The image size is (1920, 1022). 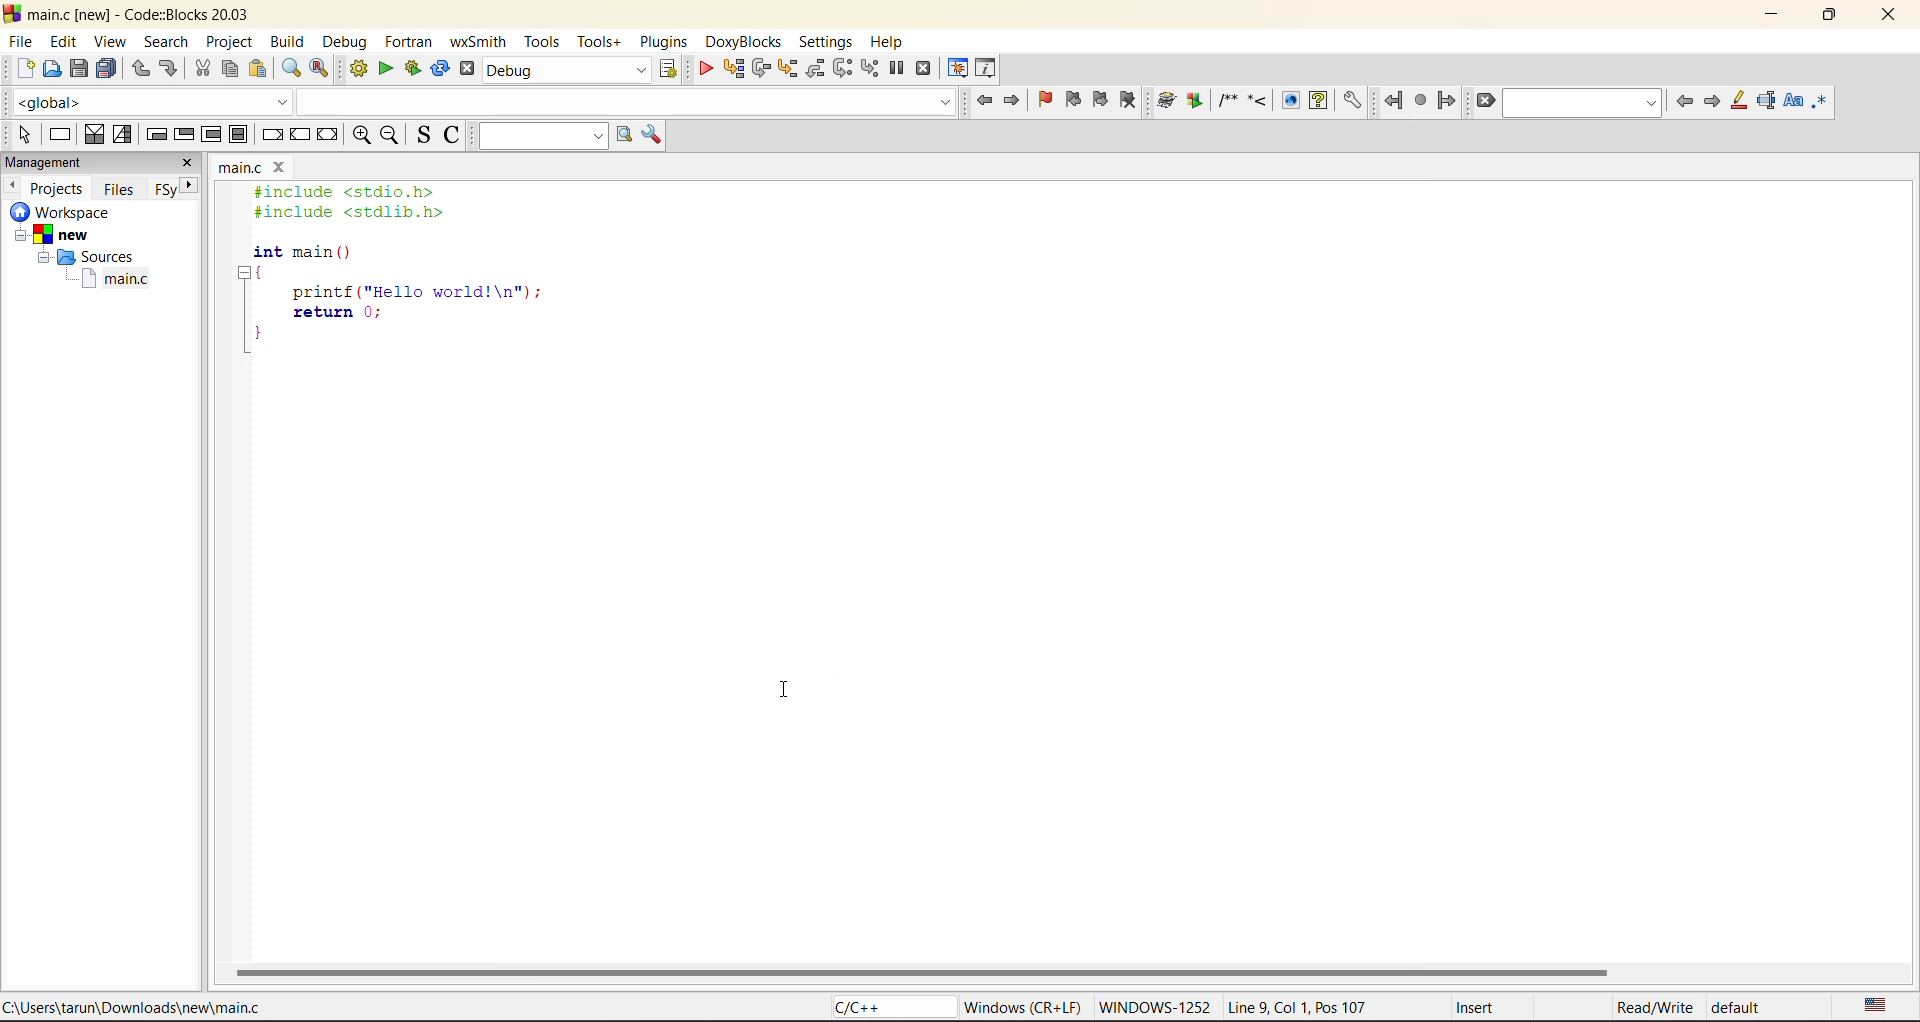 I want to click on build, so click(x=291, y=39).